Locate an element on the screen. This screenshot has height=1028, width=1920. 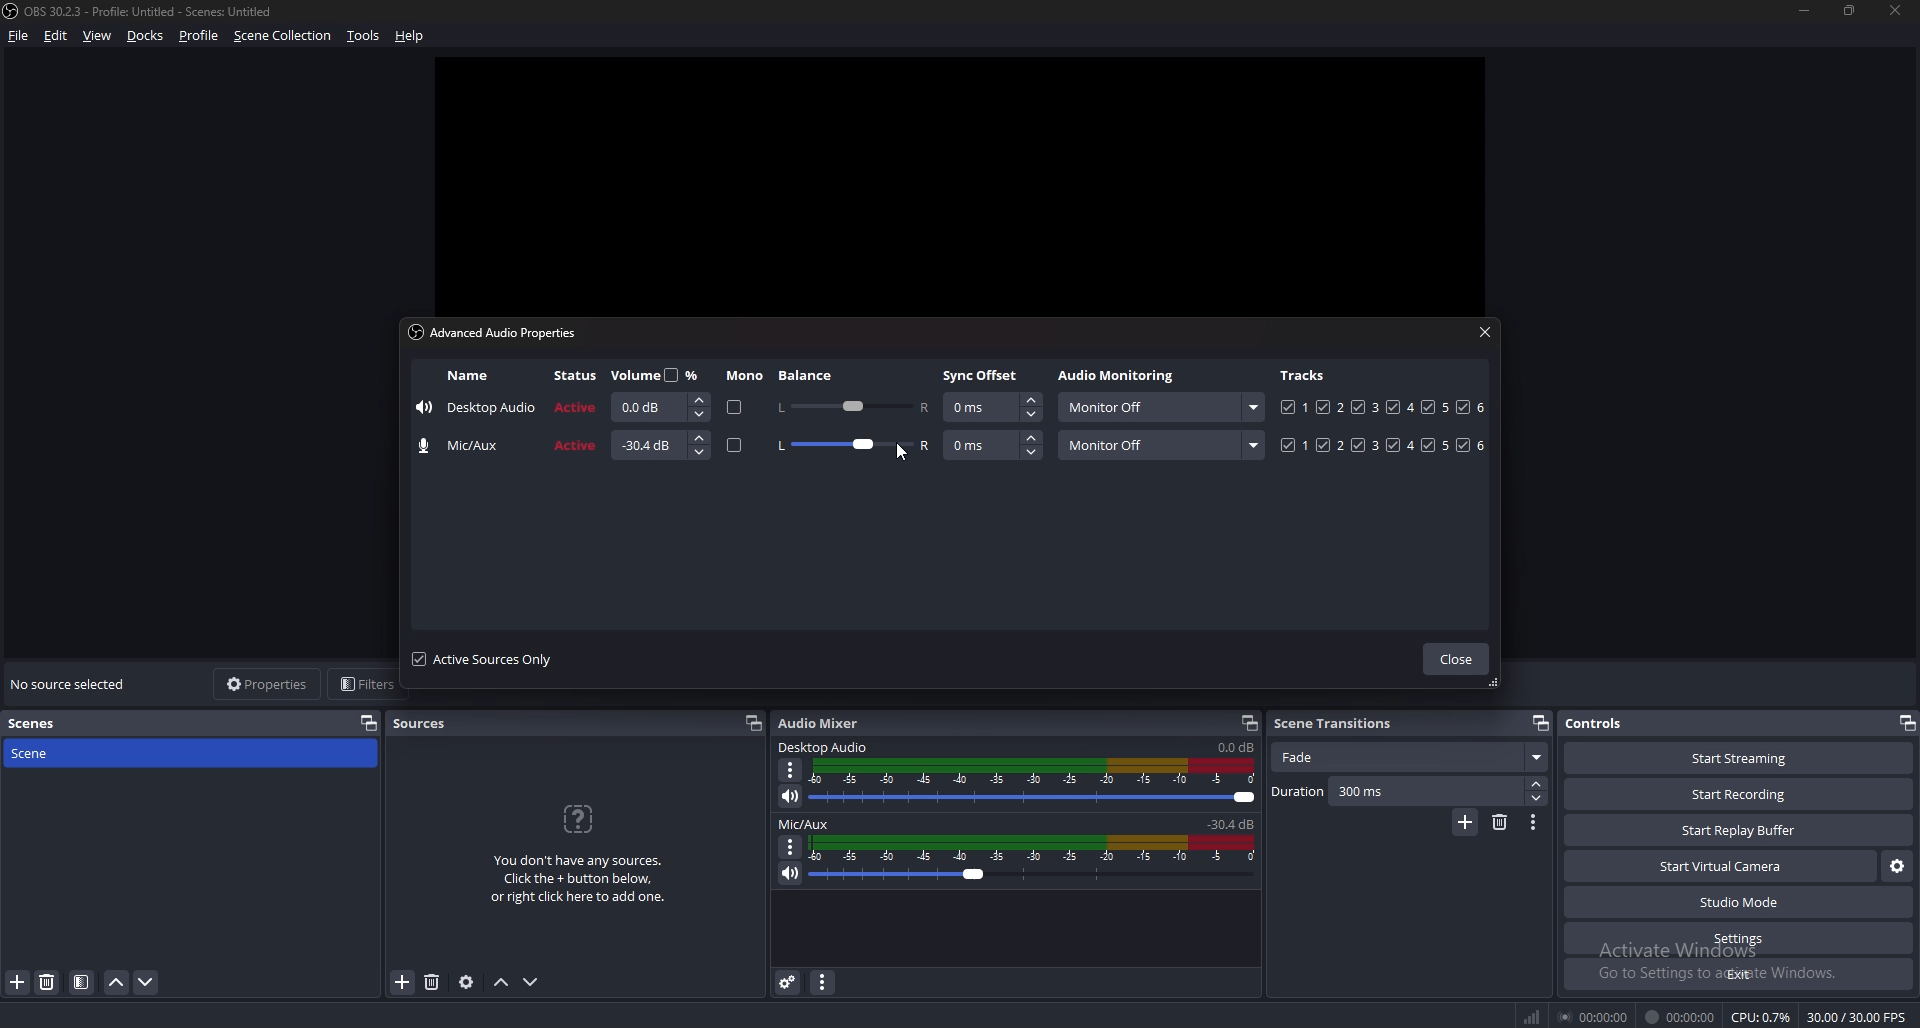
30.00/30.00 FPS is located at coordinates (1857, 1016).